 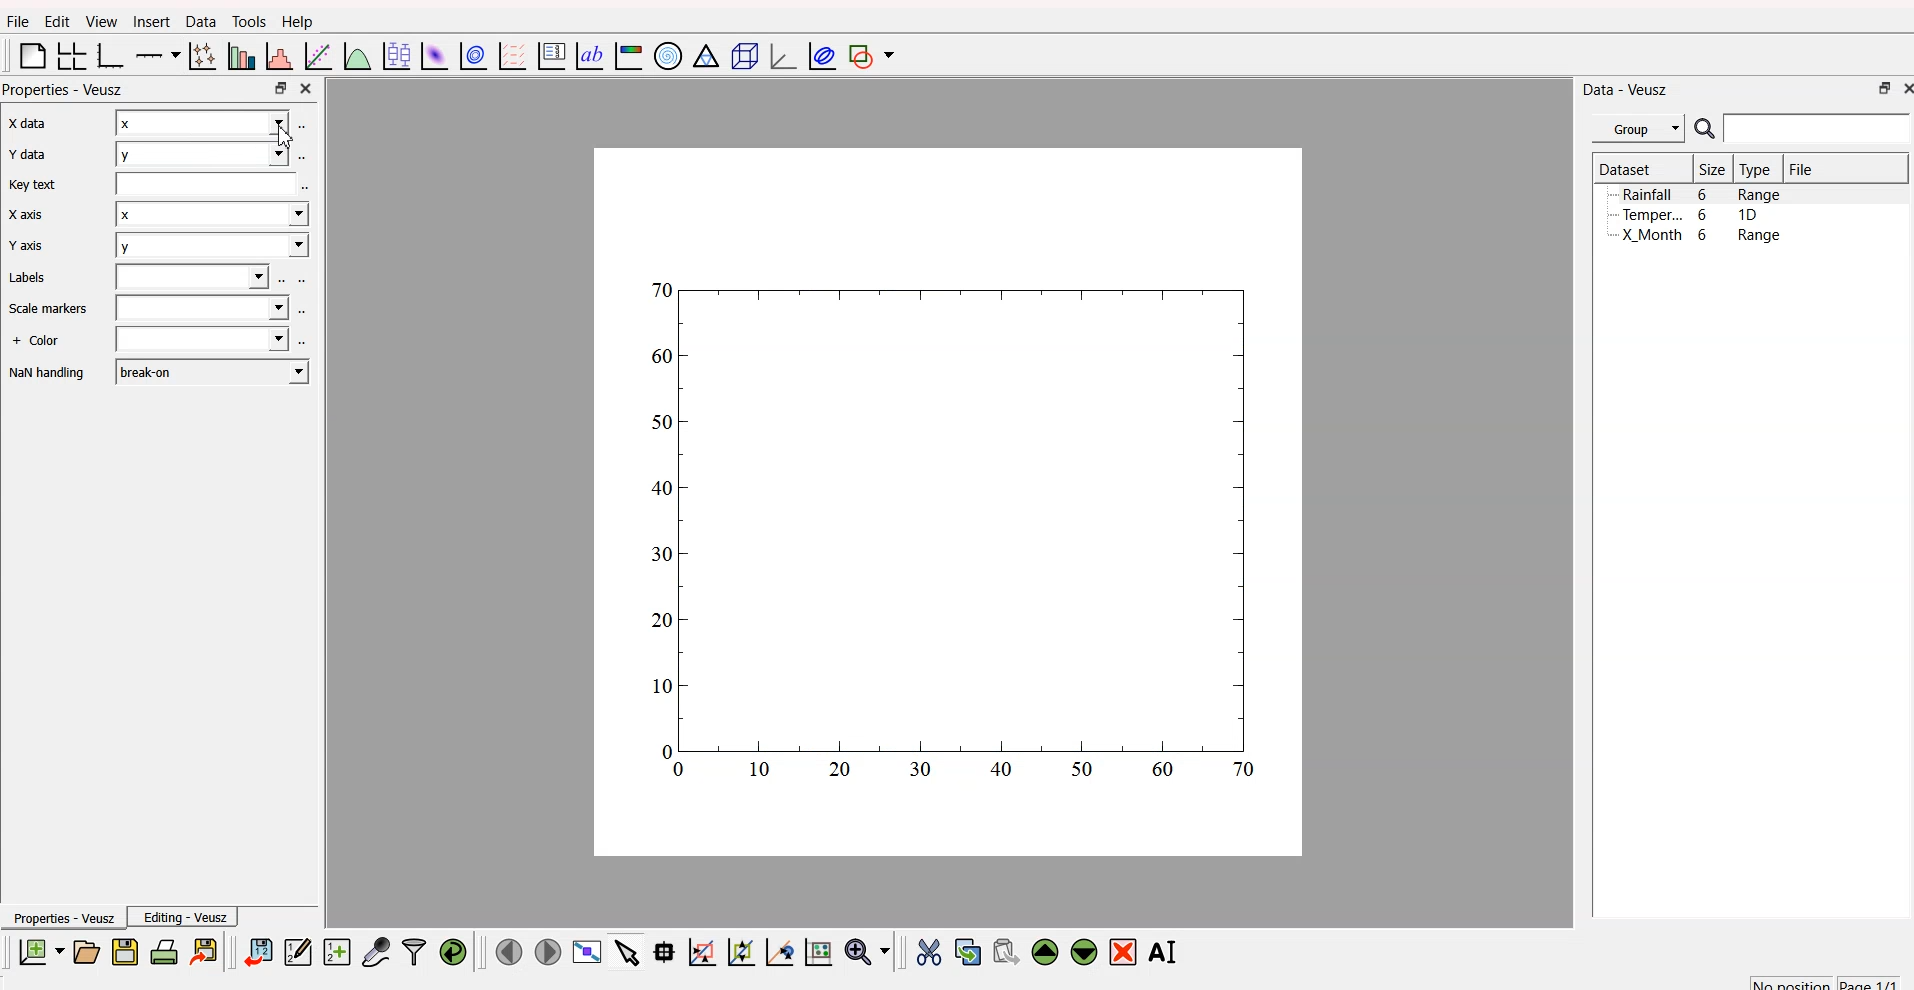 What do you see at coordinates (96, 22) in the screenshot?
I see `View` at bounding box center [96, 22].